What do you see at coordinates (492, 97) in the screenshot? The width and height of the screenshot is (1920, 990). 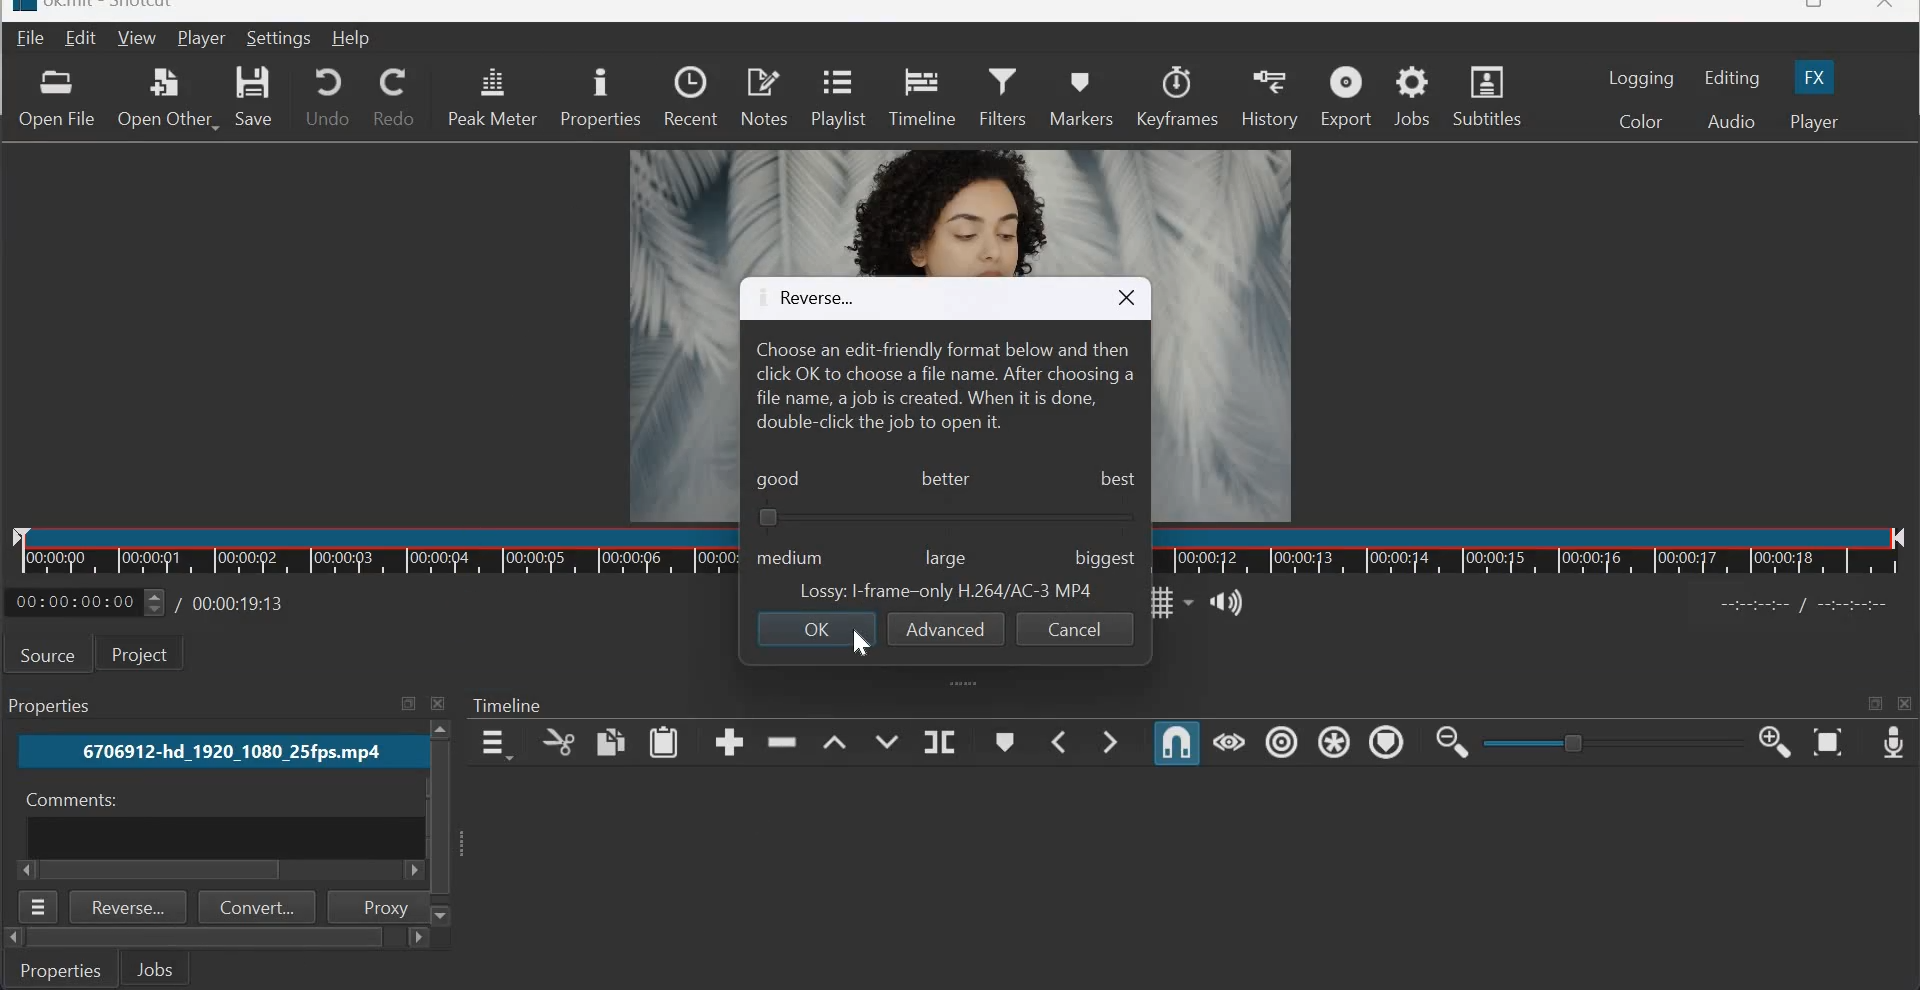 I see `Peak meter` at bounding box center [492, 97].